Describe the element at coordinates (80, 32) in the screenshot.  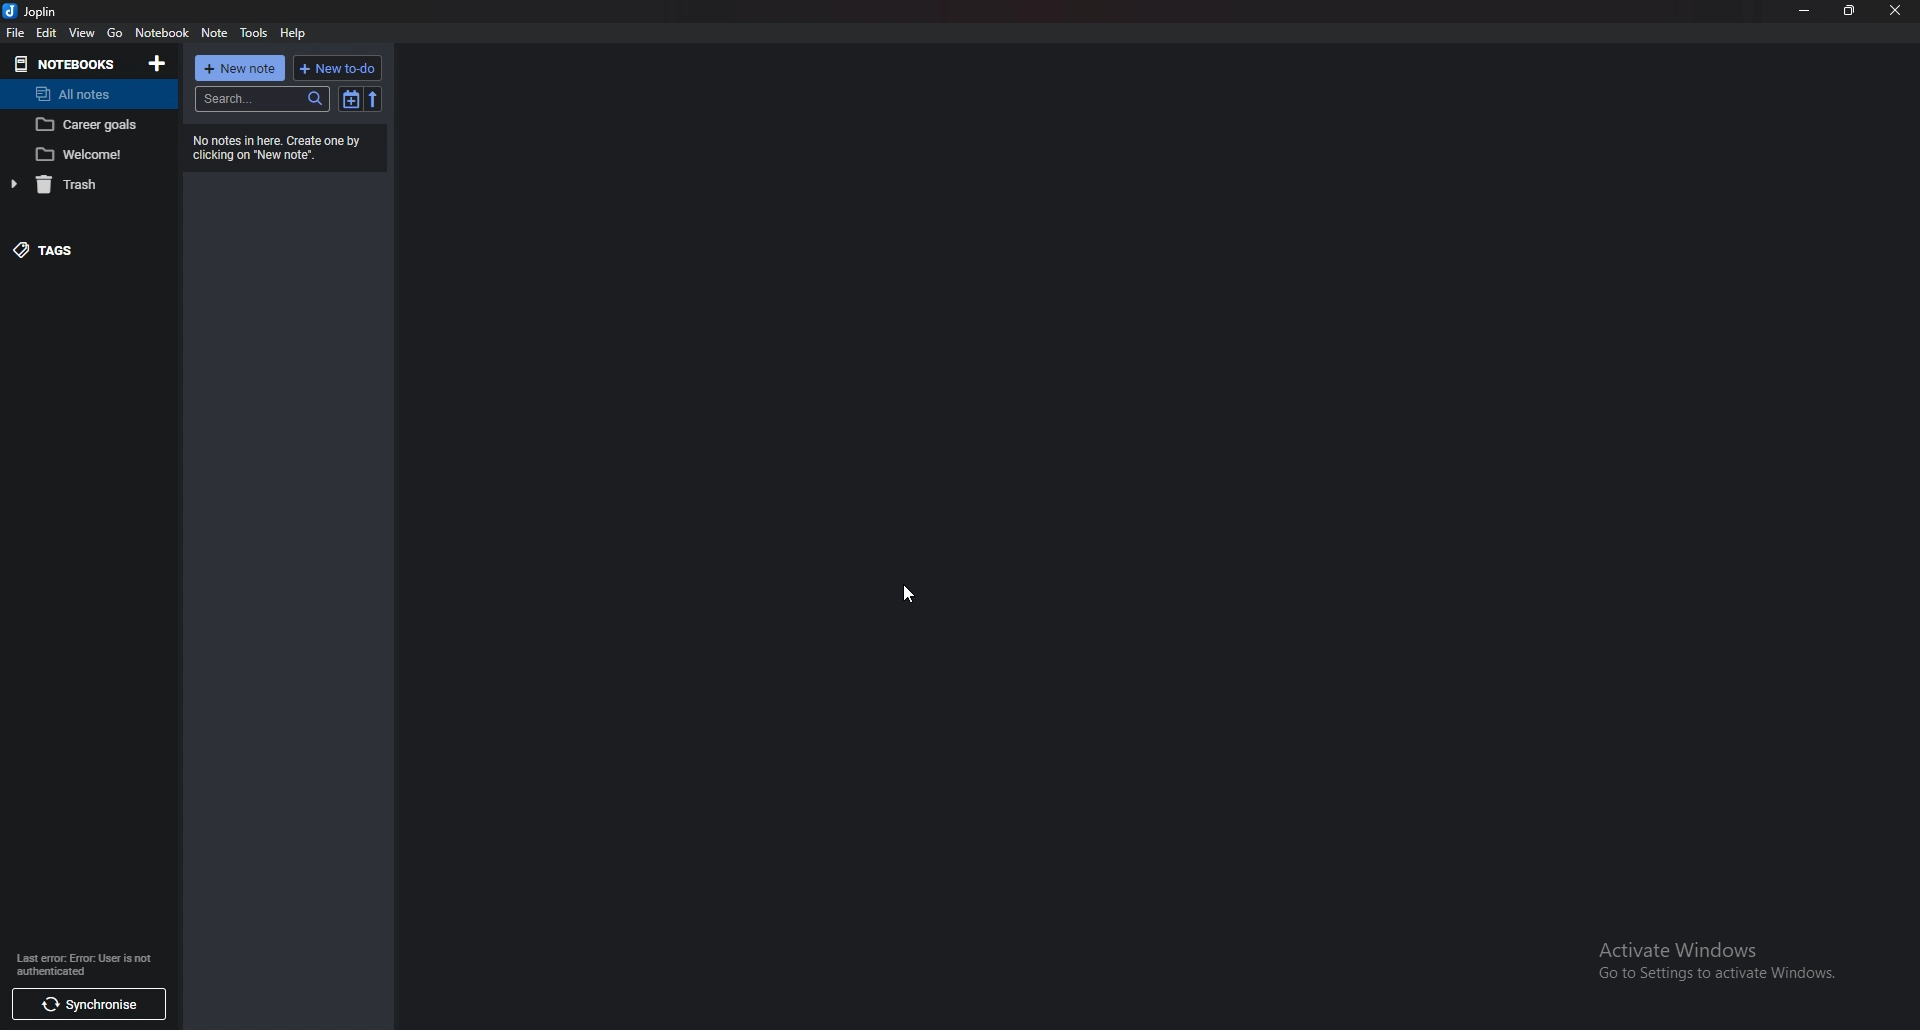
I see `view` at that location.